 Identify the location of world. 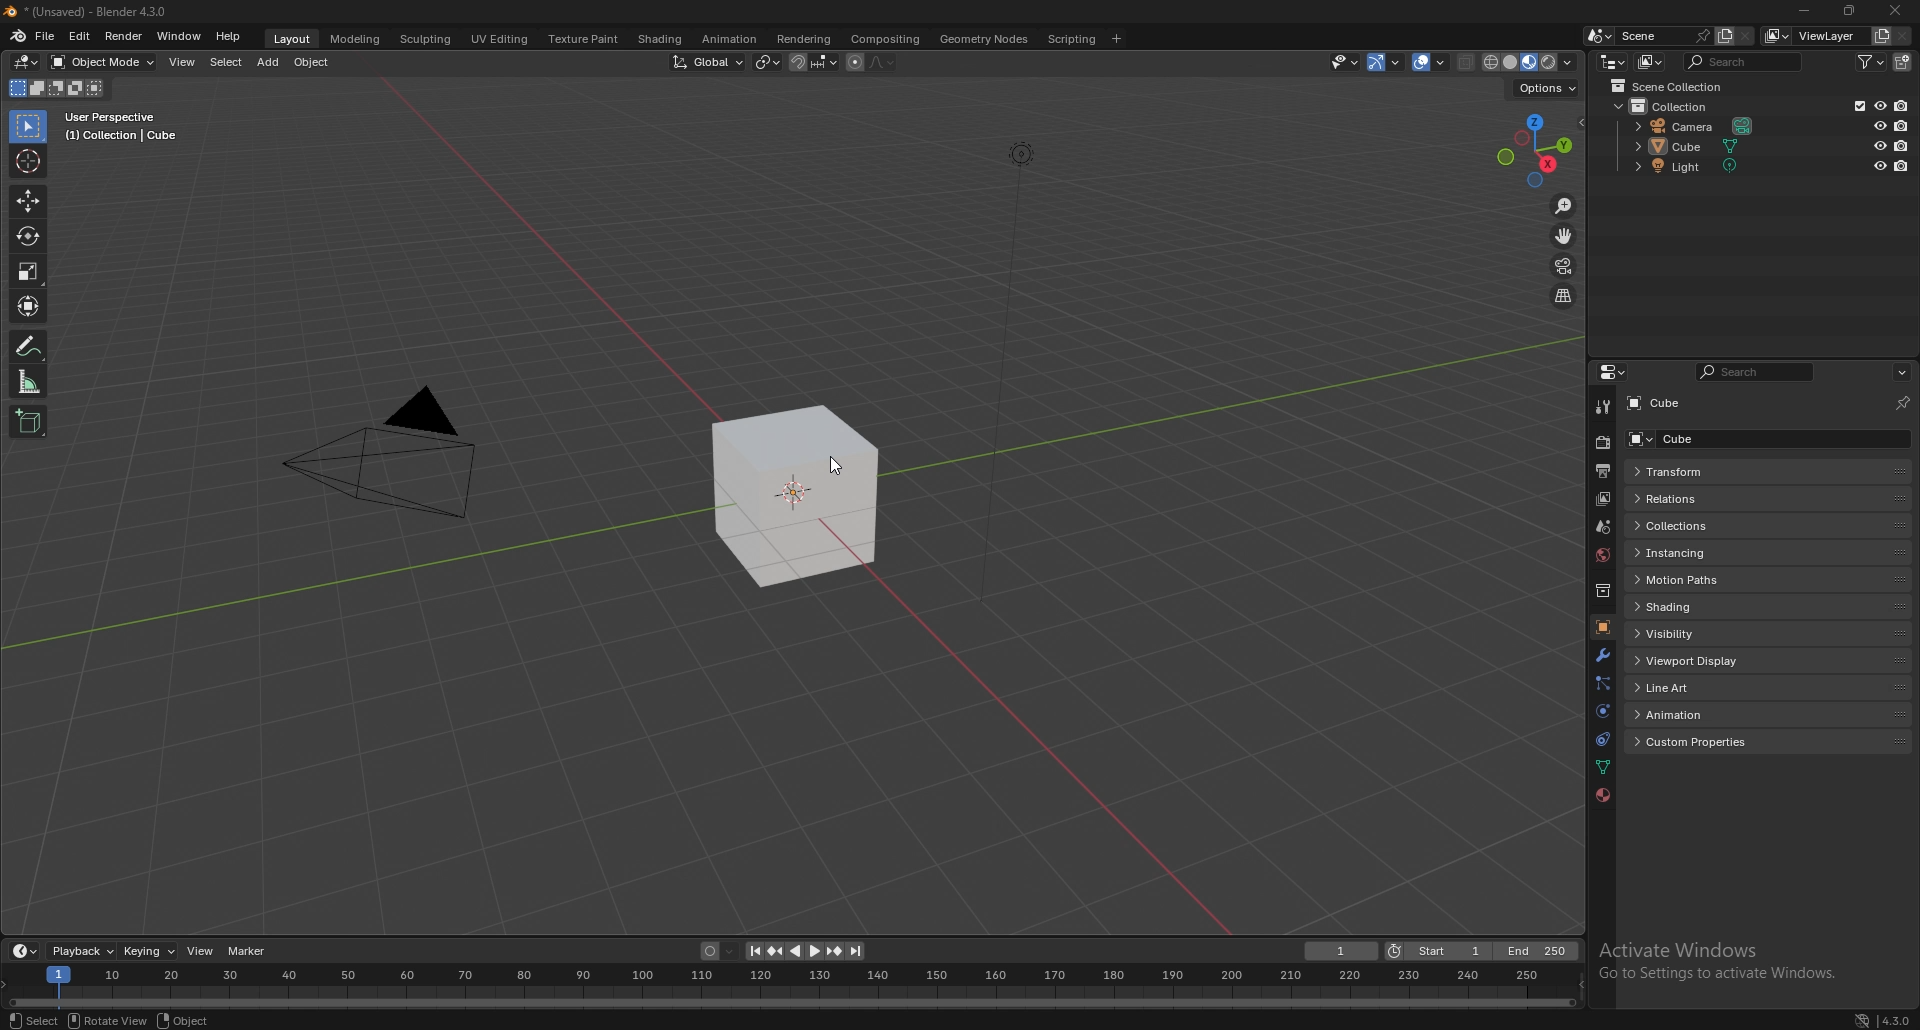
(1601, 555).